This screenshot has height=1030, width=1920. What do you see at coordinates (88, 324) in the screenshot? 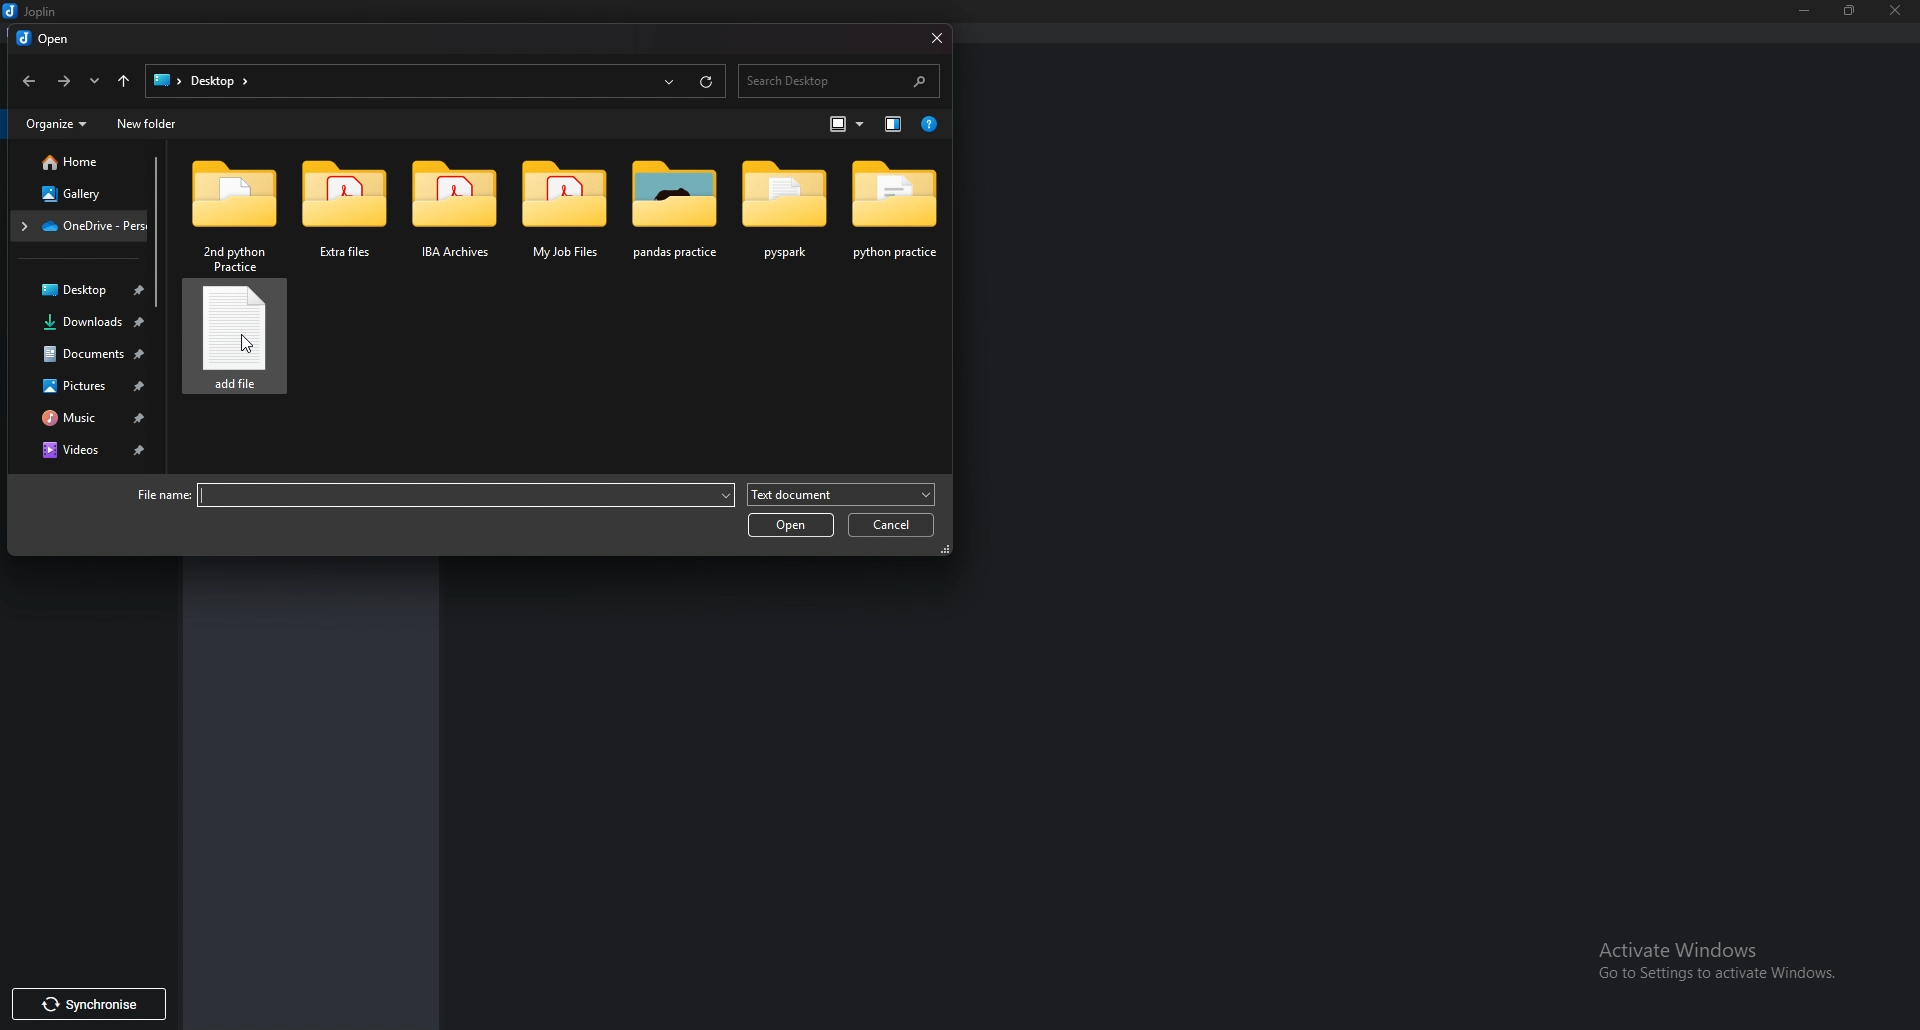
I see `Downloads` at bounding box center [88, 324].